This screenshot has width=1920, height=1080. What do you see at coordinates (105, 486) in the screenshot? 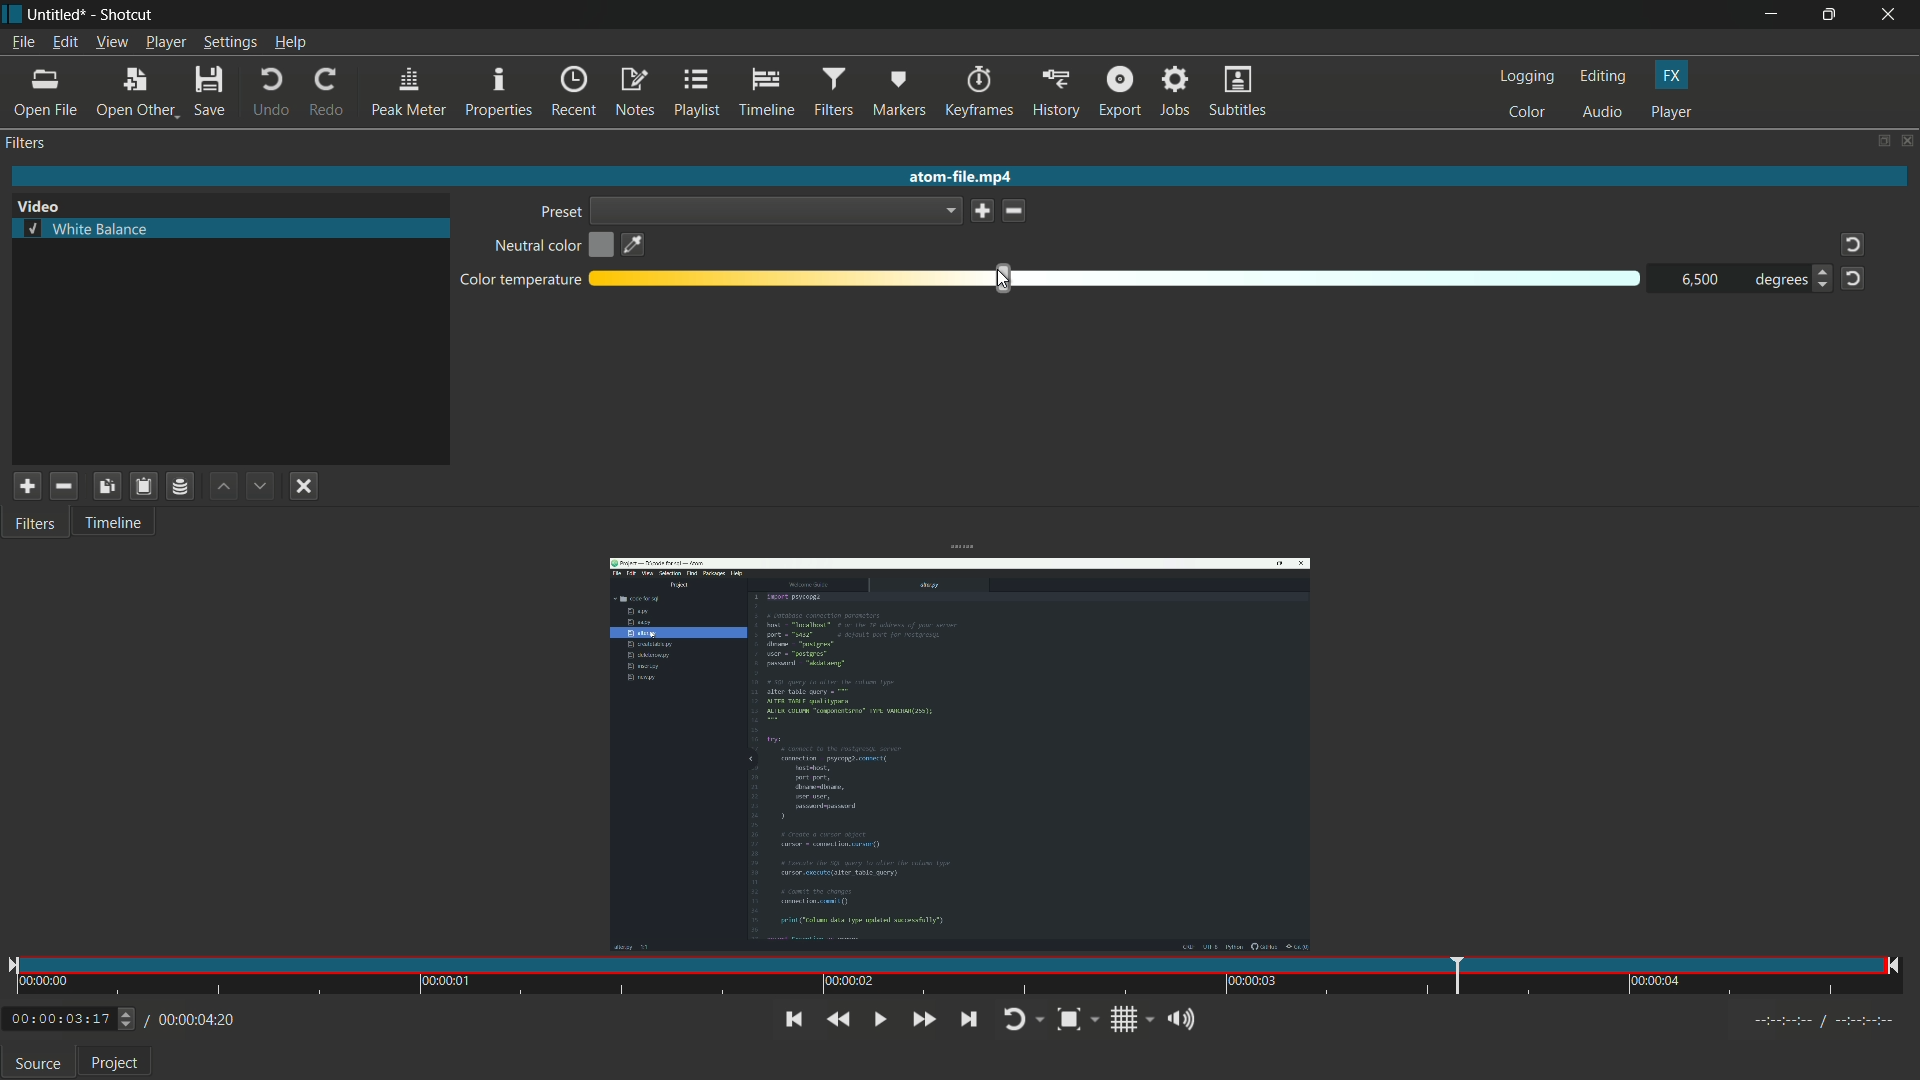
I see `copy checked filter` at bounding box center [105, 486].